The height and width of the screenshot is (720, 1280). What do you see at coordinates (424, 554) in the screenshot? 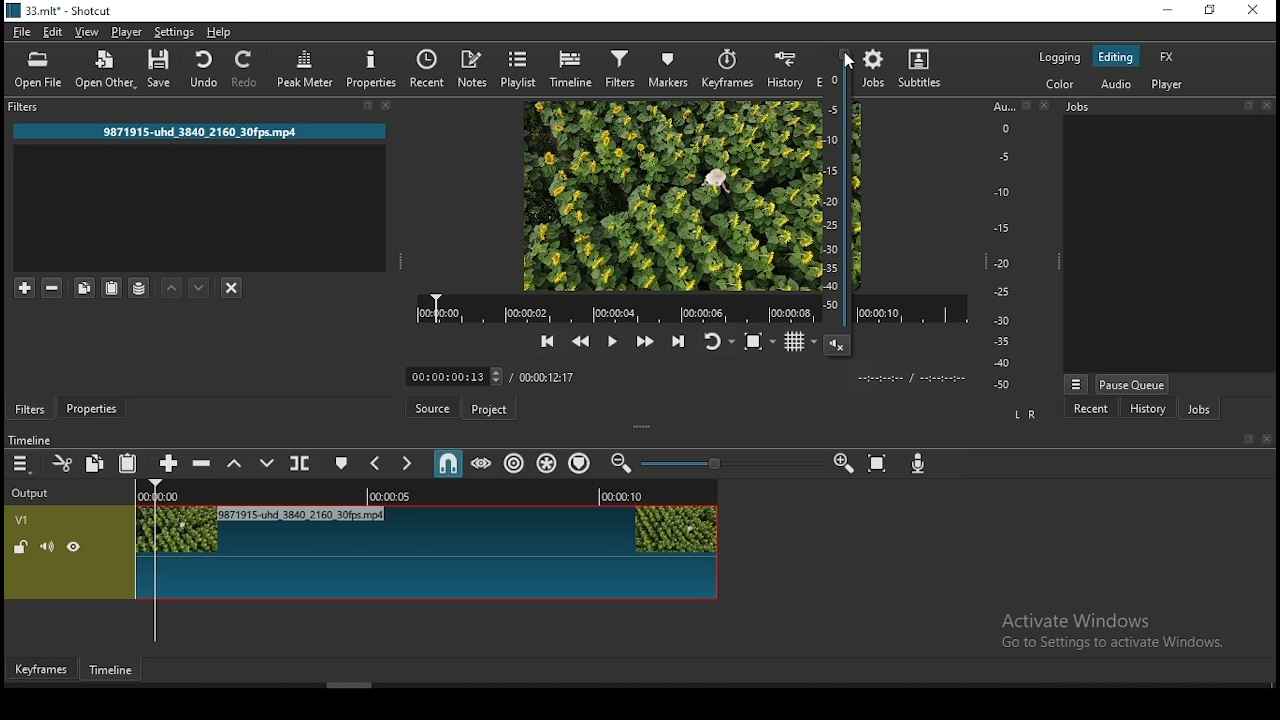
I see `video track` at bounding box center [424, 554].